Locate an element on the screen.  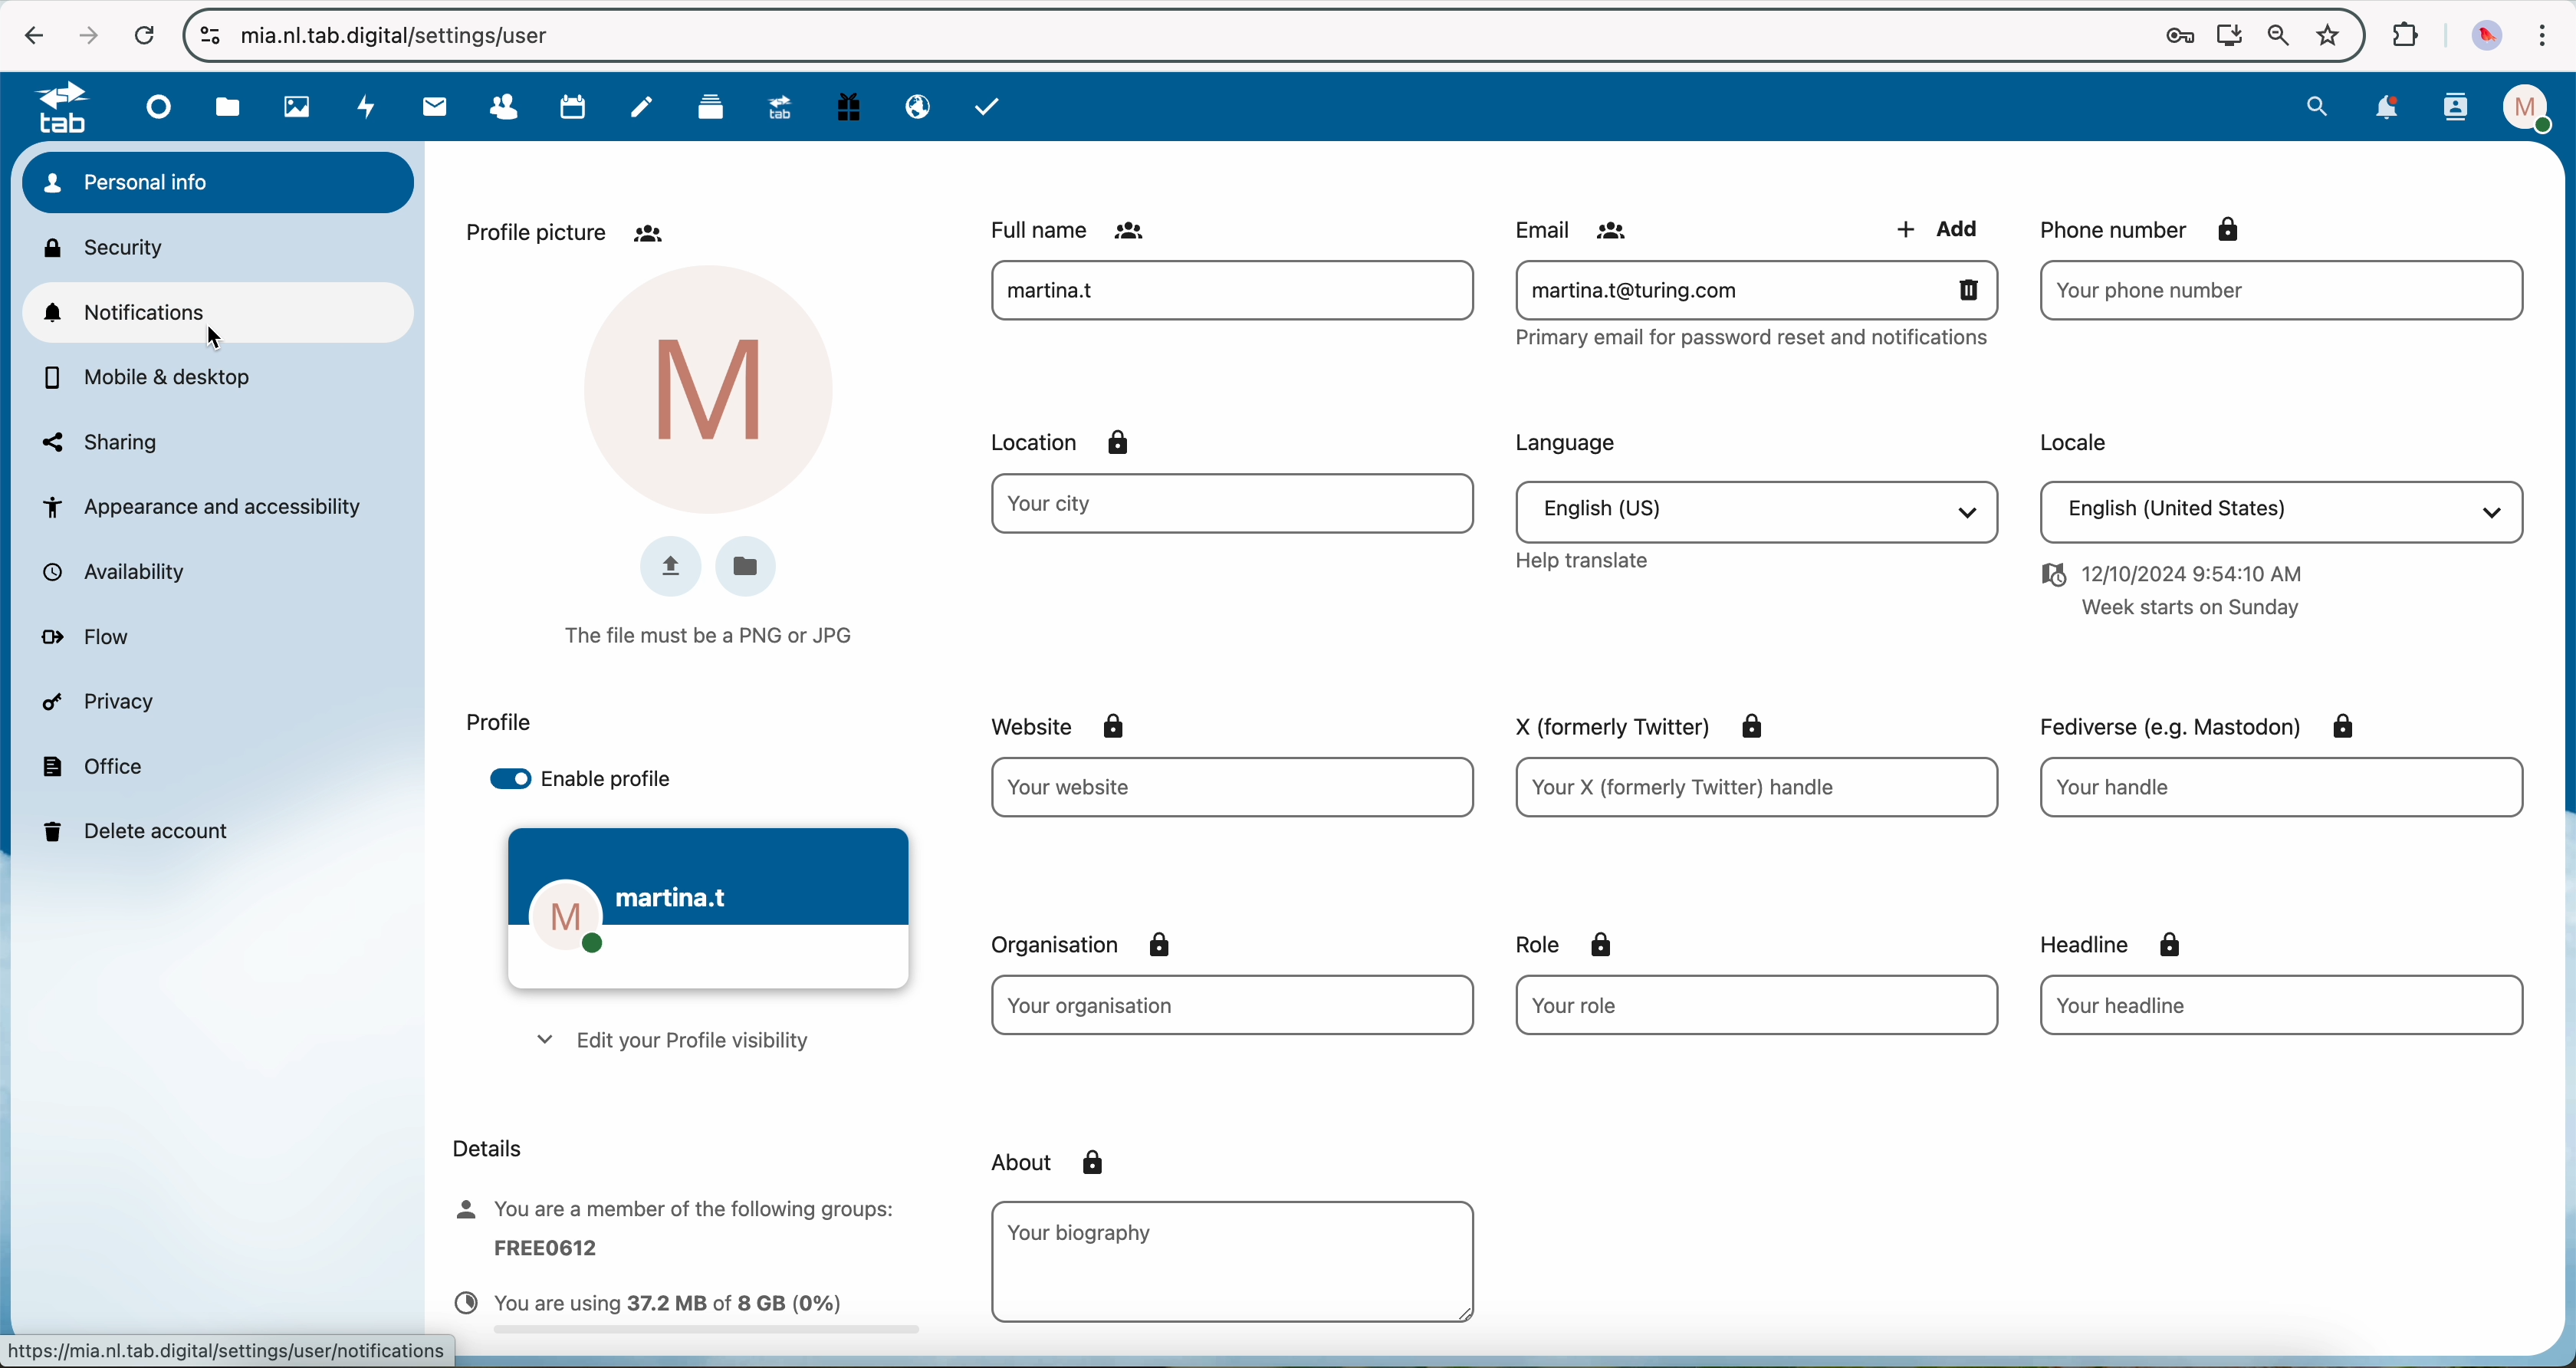
fediverse is located at coordinates (2291, 790).